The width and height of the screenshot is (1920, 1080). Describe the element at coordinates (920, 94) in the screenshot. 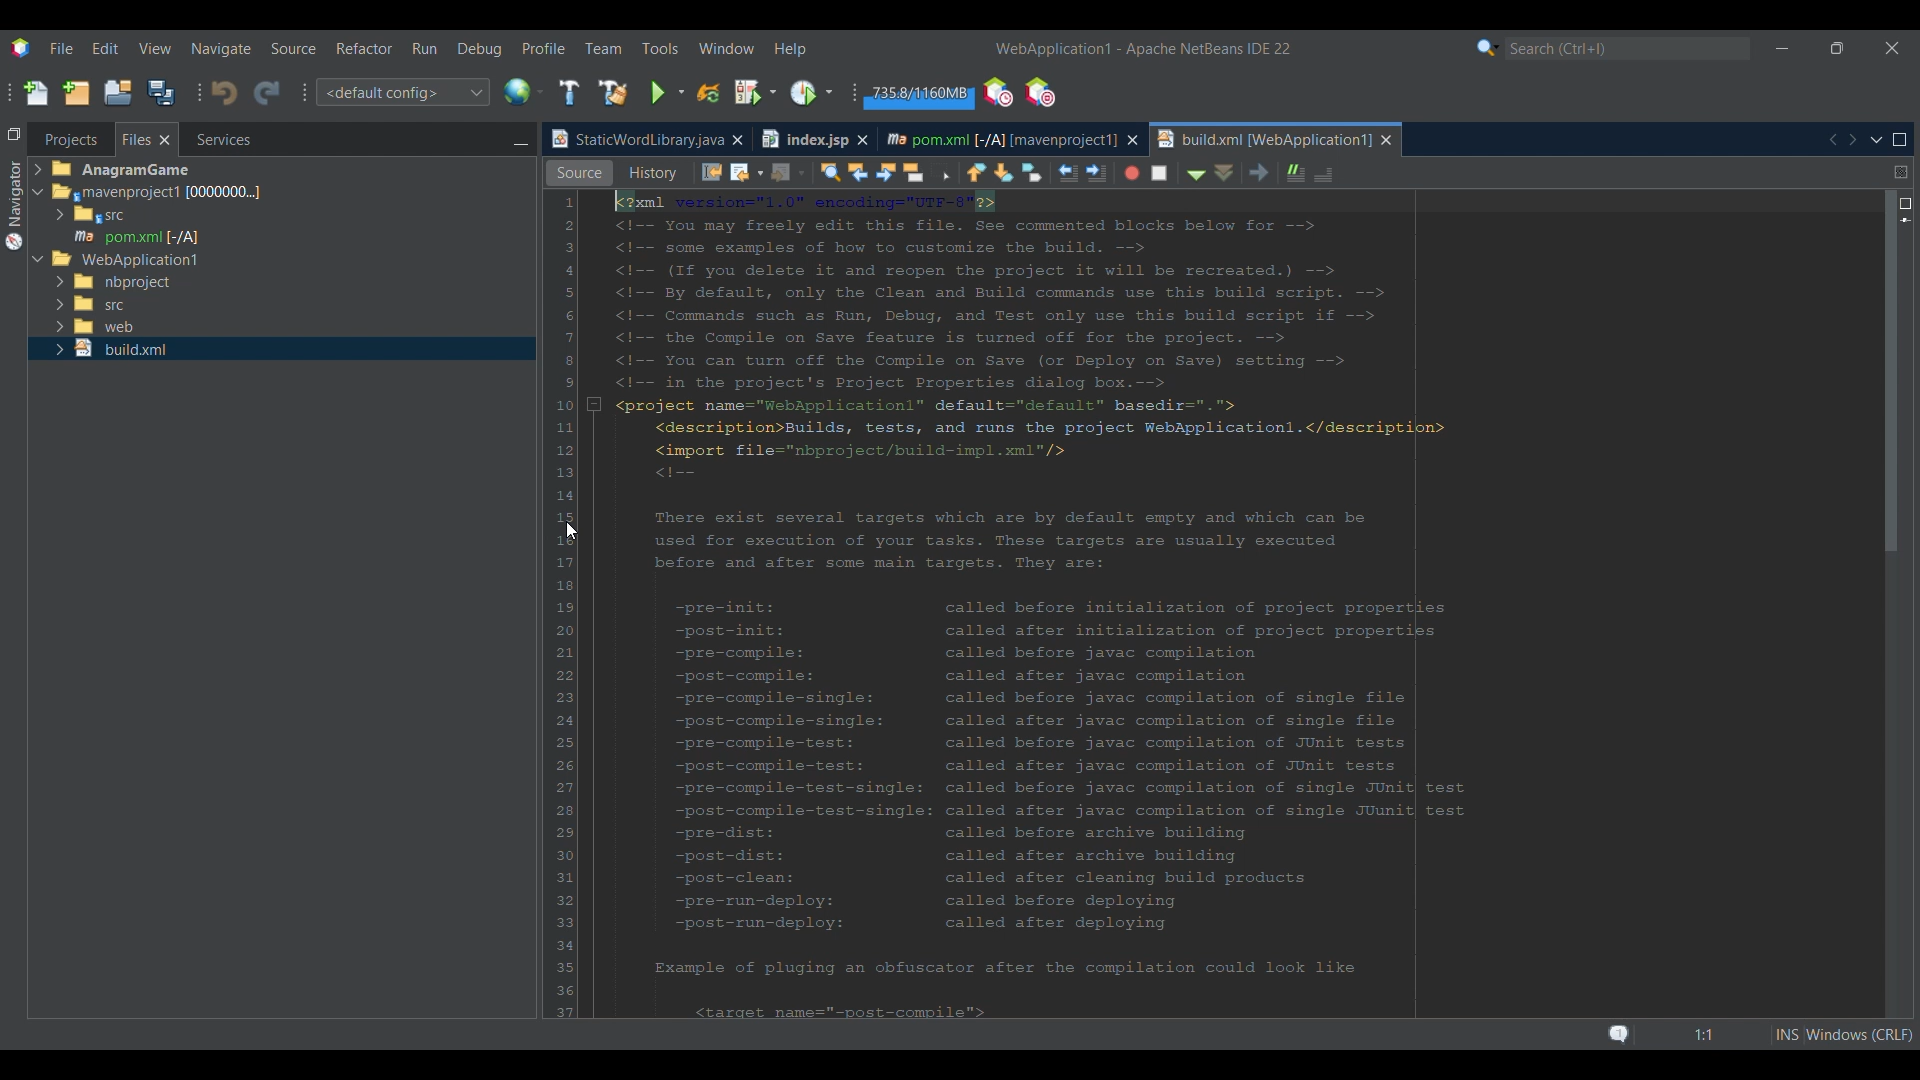

I see `Garbage collection changed` at that location.